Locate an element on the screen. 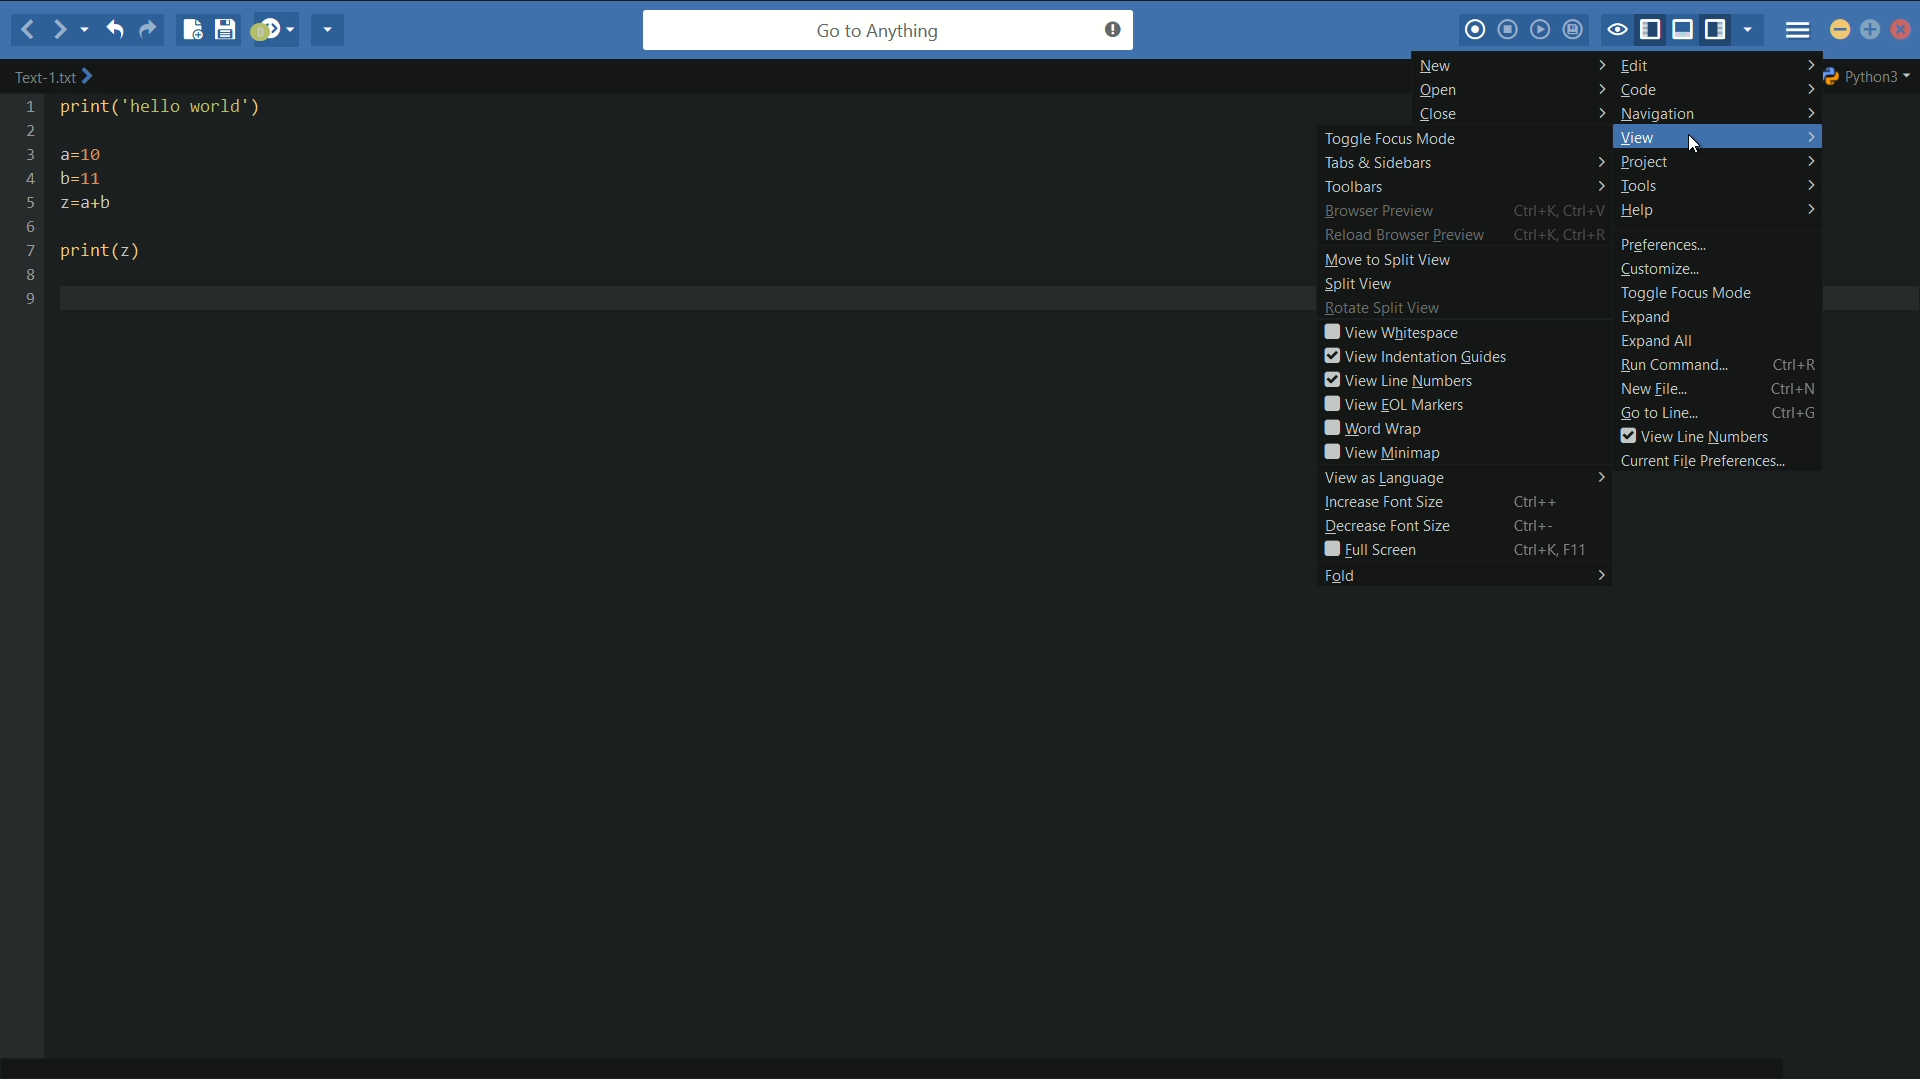 The image size is (1920, 1080). forward is located at coordinates (56, 29).